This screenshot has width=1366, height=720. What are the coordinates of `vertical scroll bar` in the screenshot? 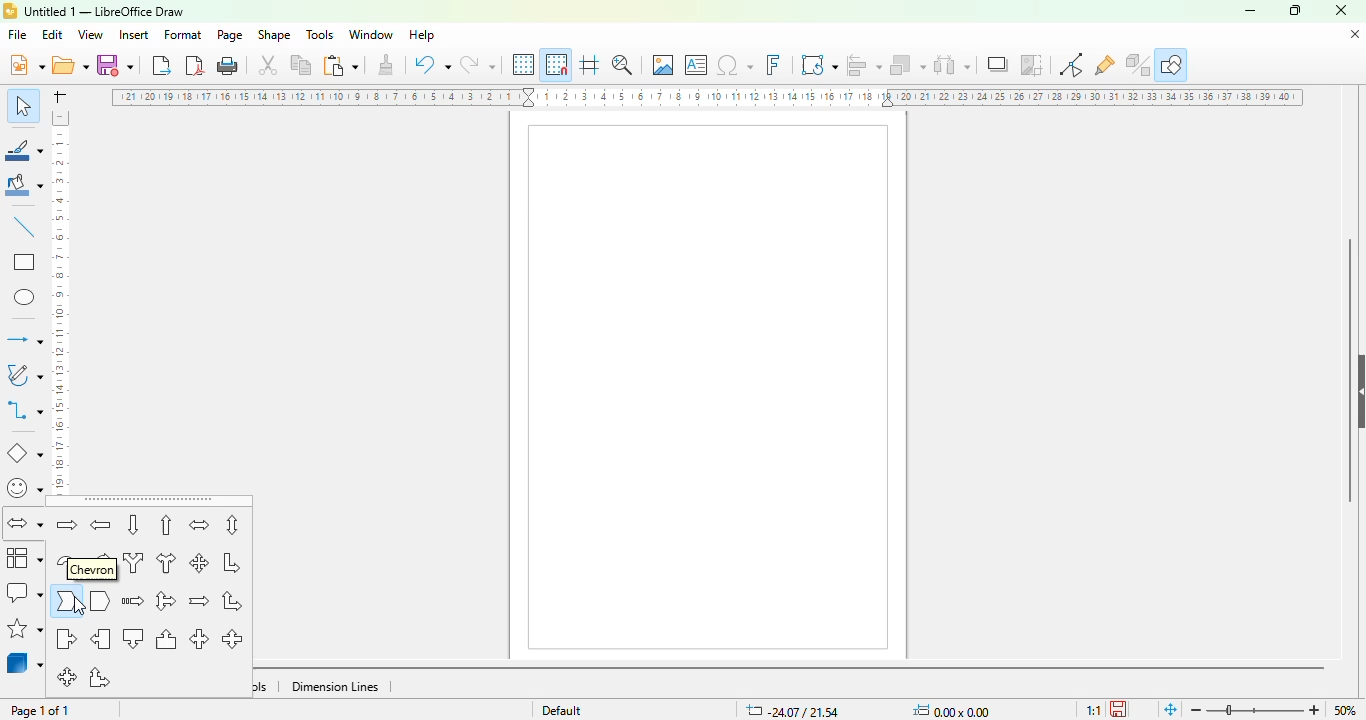 It's located at (1350, 371).